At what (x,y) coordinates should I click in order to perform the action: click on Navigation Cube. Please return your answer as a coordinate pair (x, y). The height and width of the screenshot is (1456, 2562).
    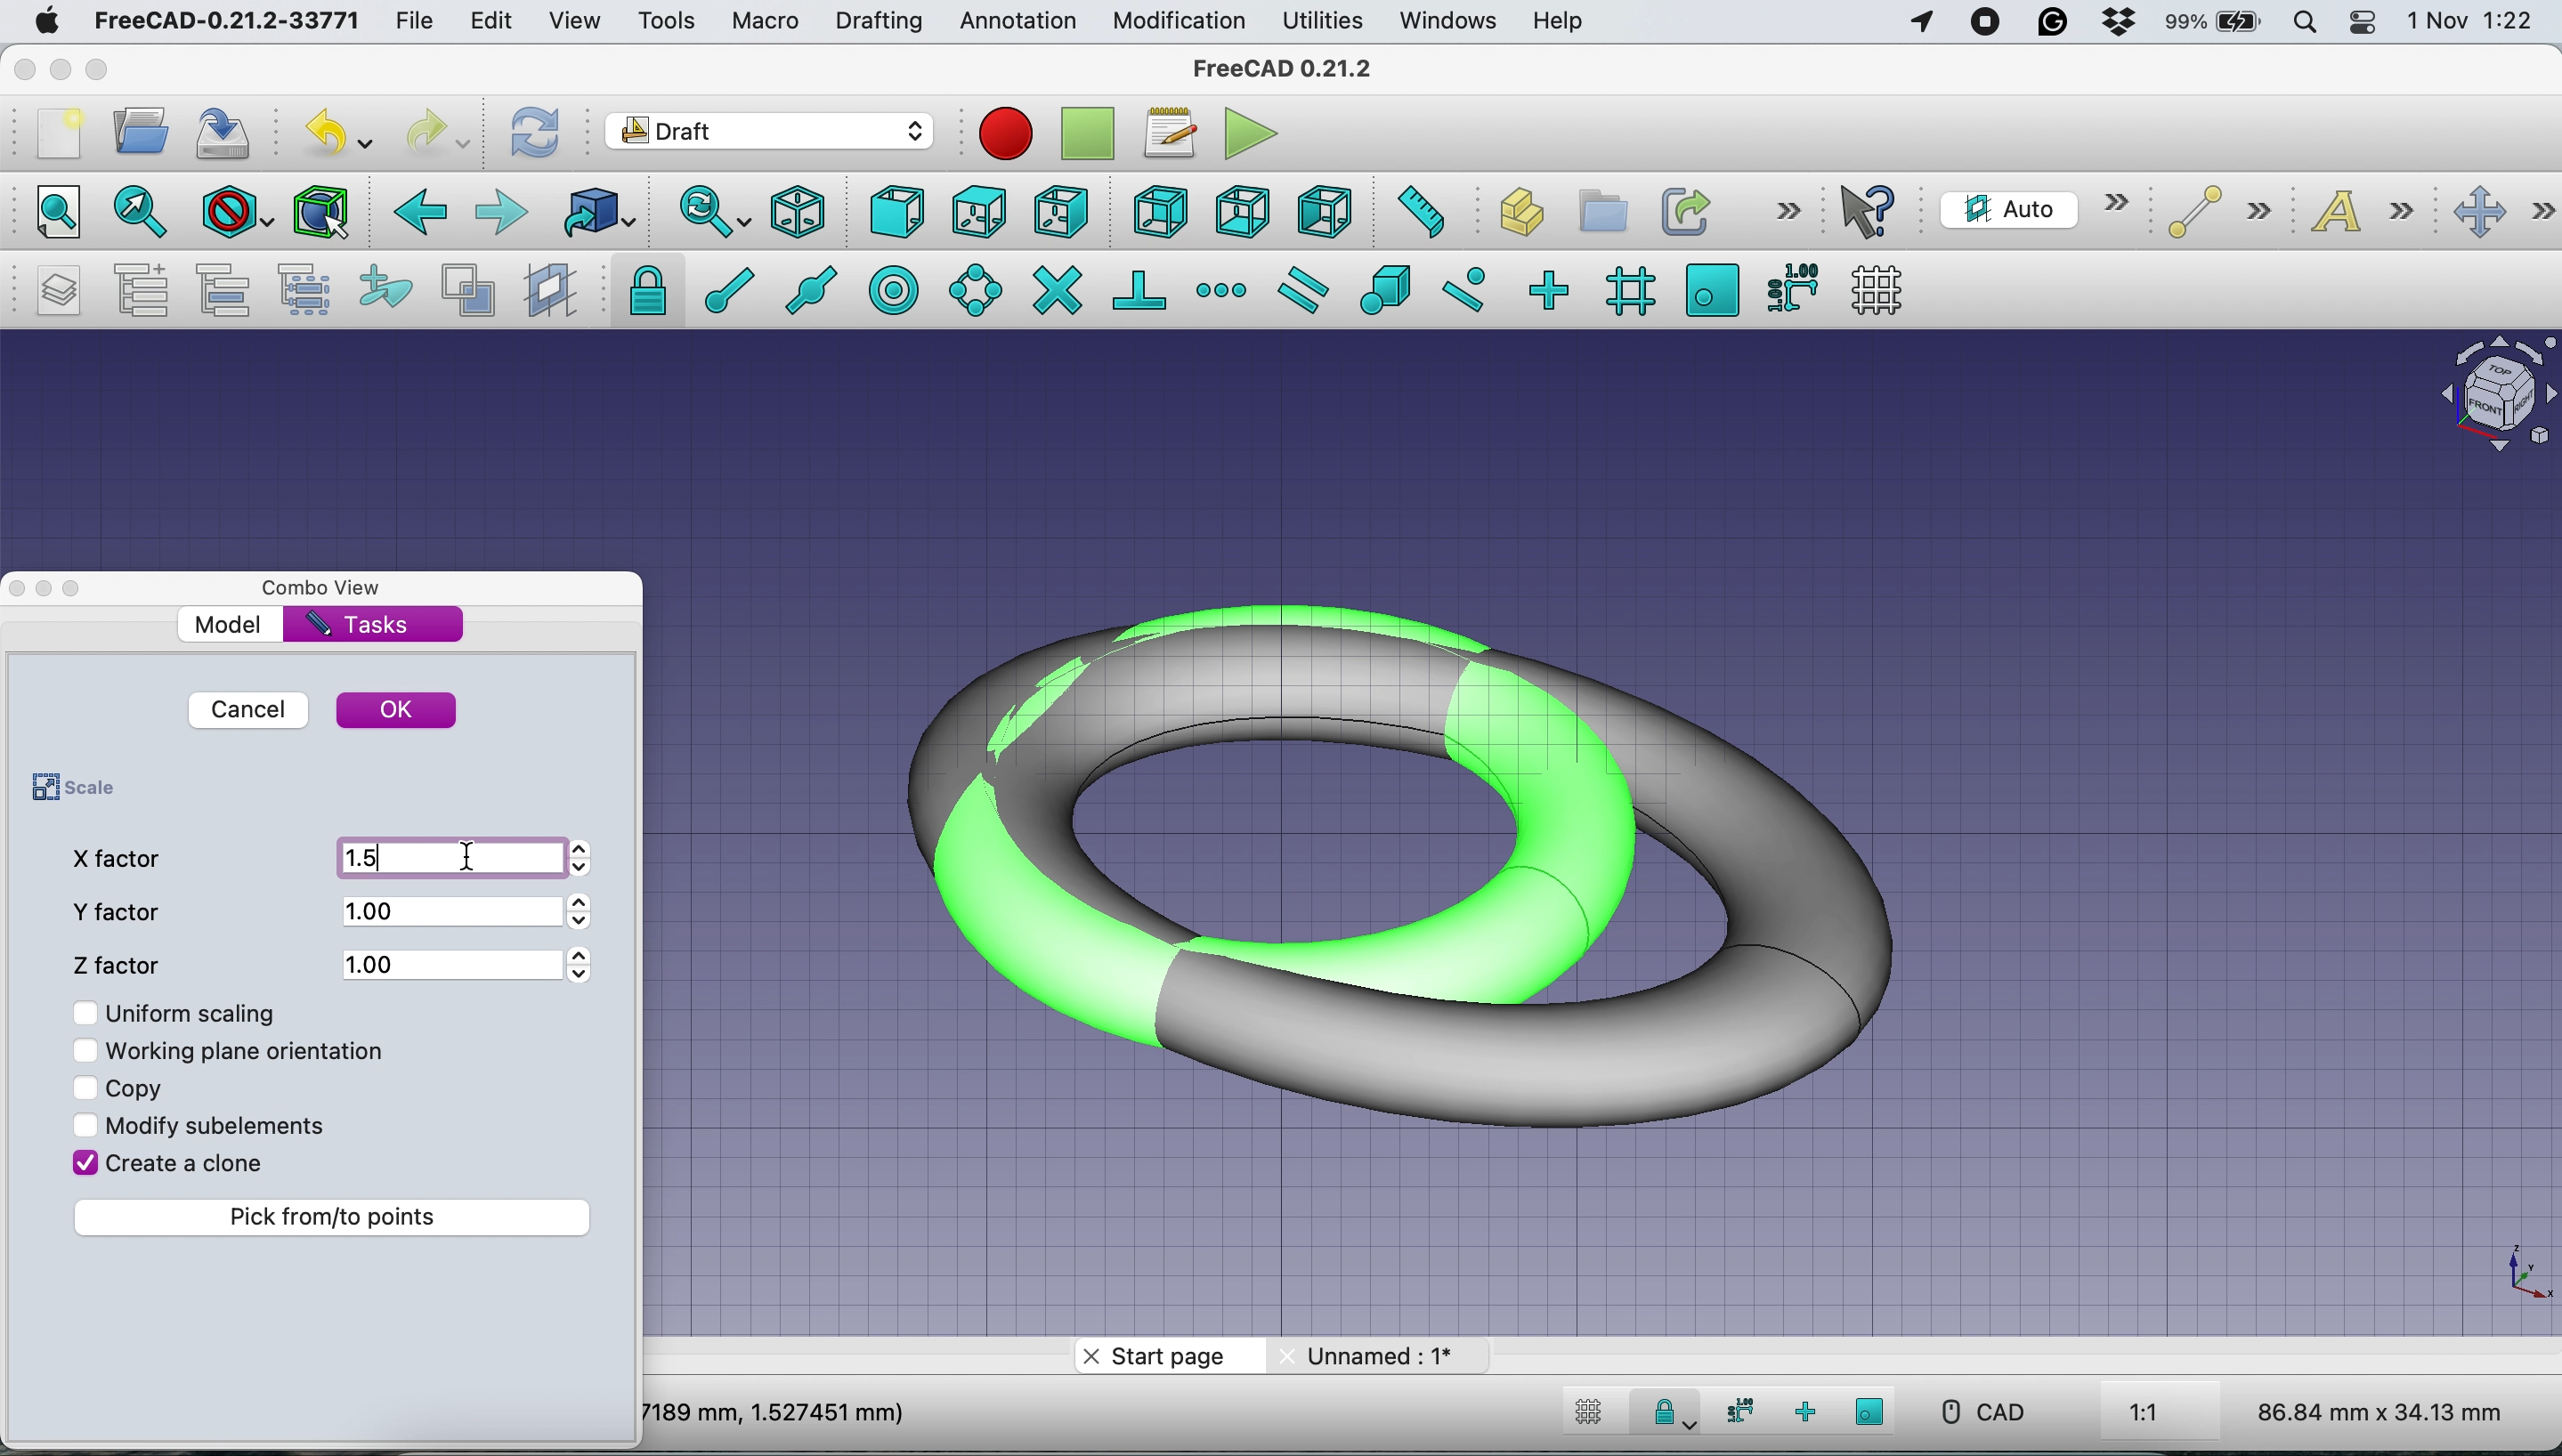
    Looking at the image, I should click on (2488, 394).